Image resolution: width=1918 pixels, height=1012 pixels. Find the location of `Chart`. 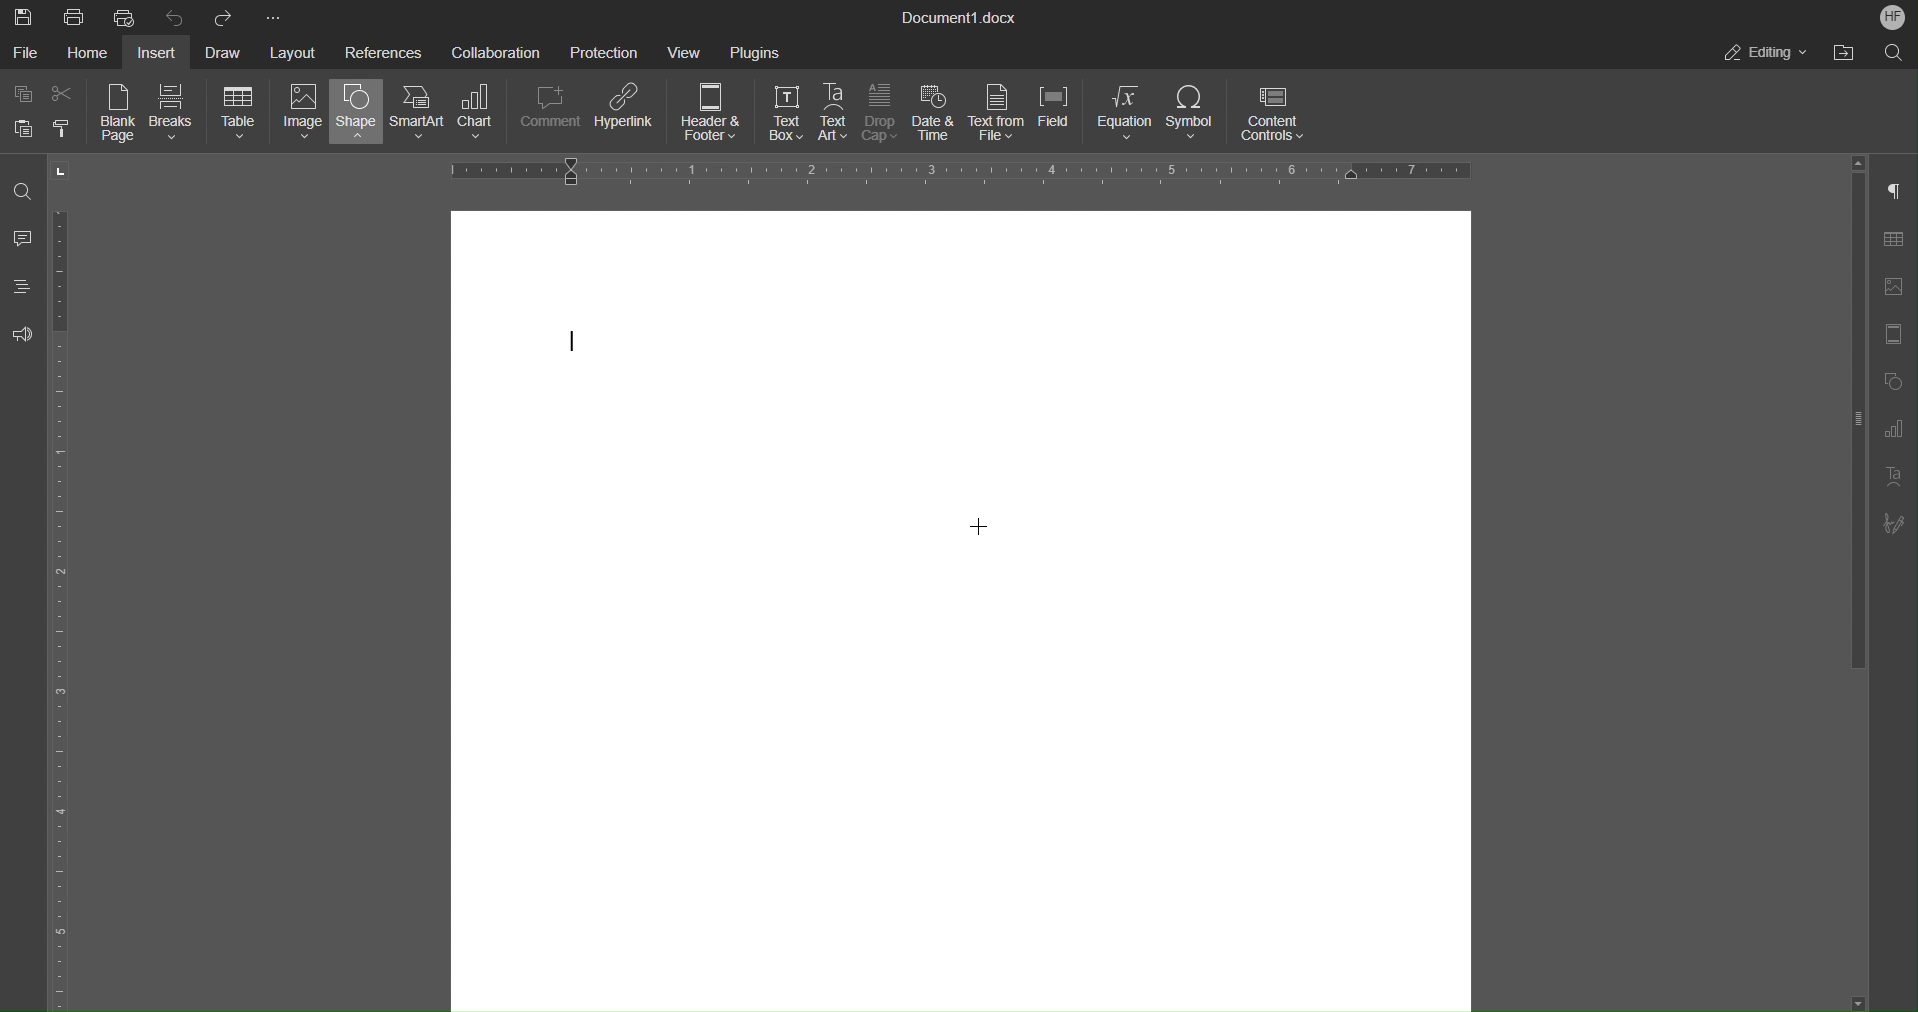

Chart is located at coordinates (484, 115).